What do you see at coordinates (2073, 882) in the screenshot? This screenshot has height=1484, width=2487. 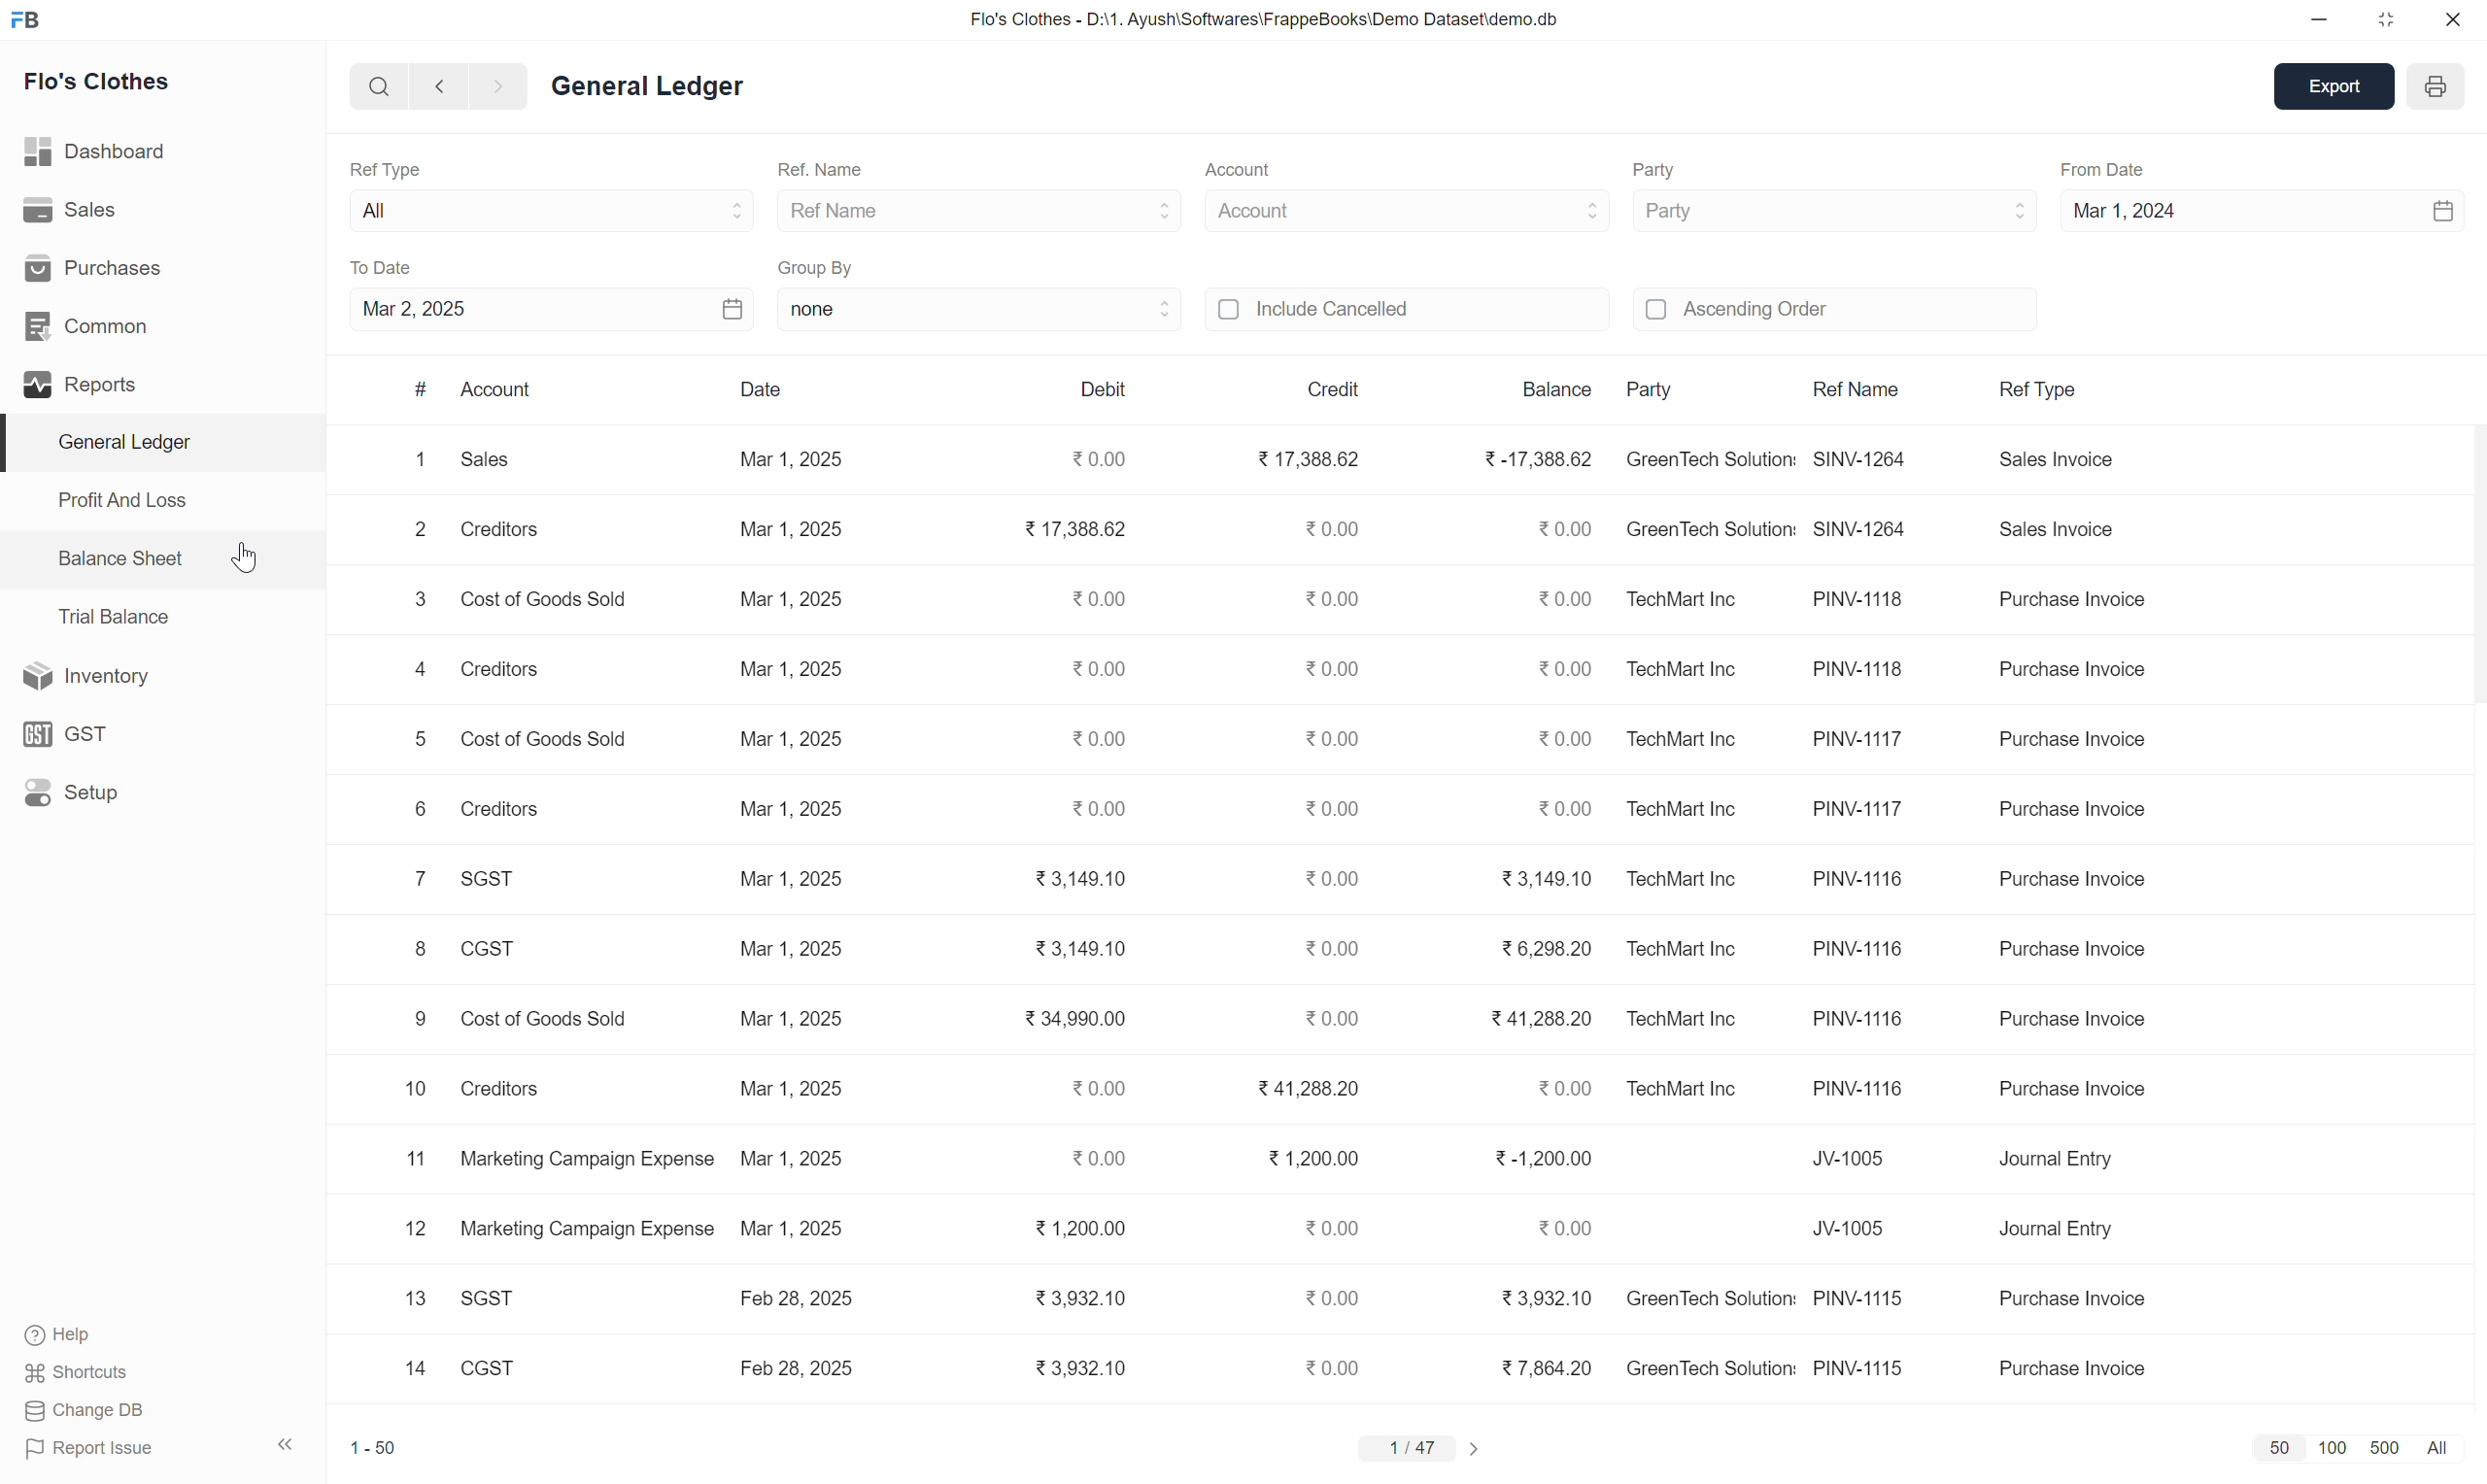 I see `purchase invoice` at bounding box center [2073, 882].